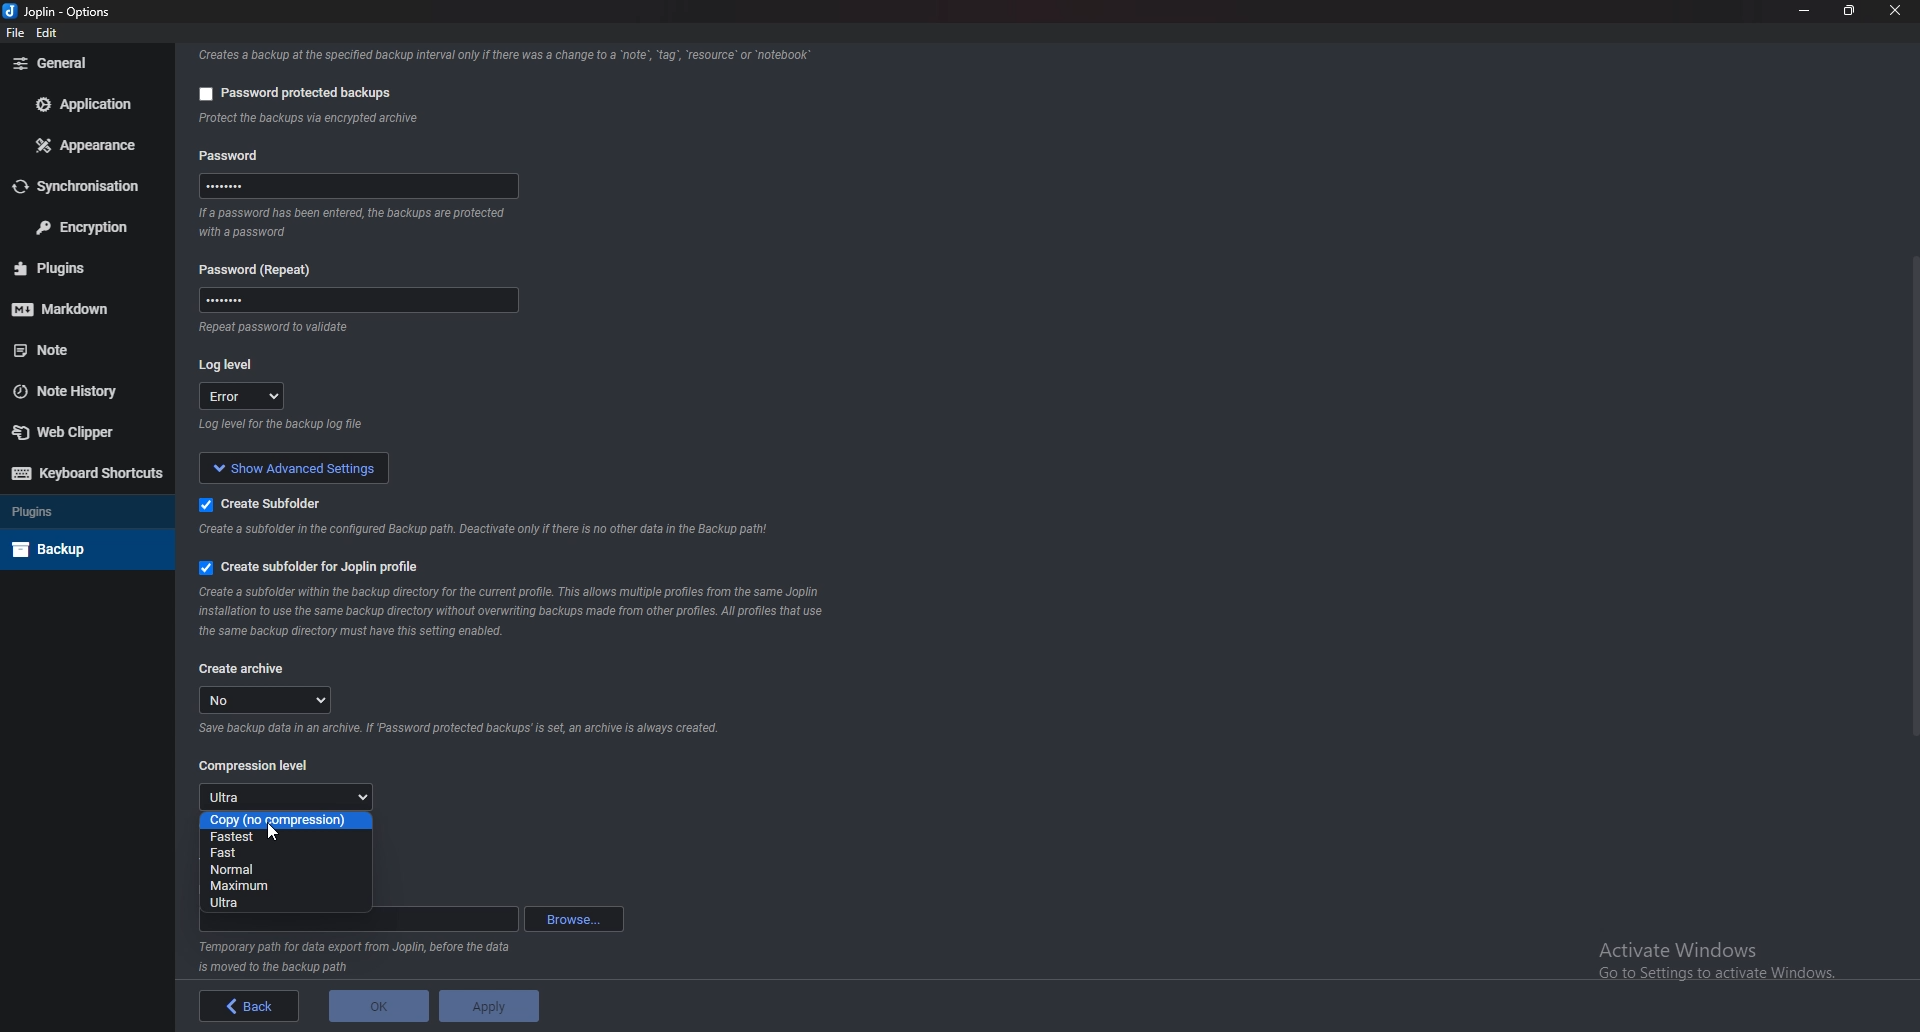 The height and width of the screenshot is (1032, 1920). Describe the element at coordinates (244, 398) in the screenshot. I see `error` at that location.